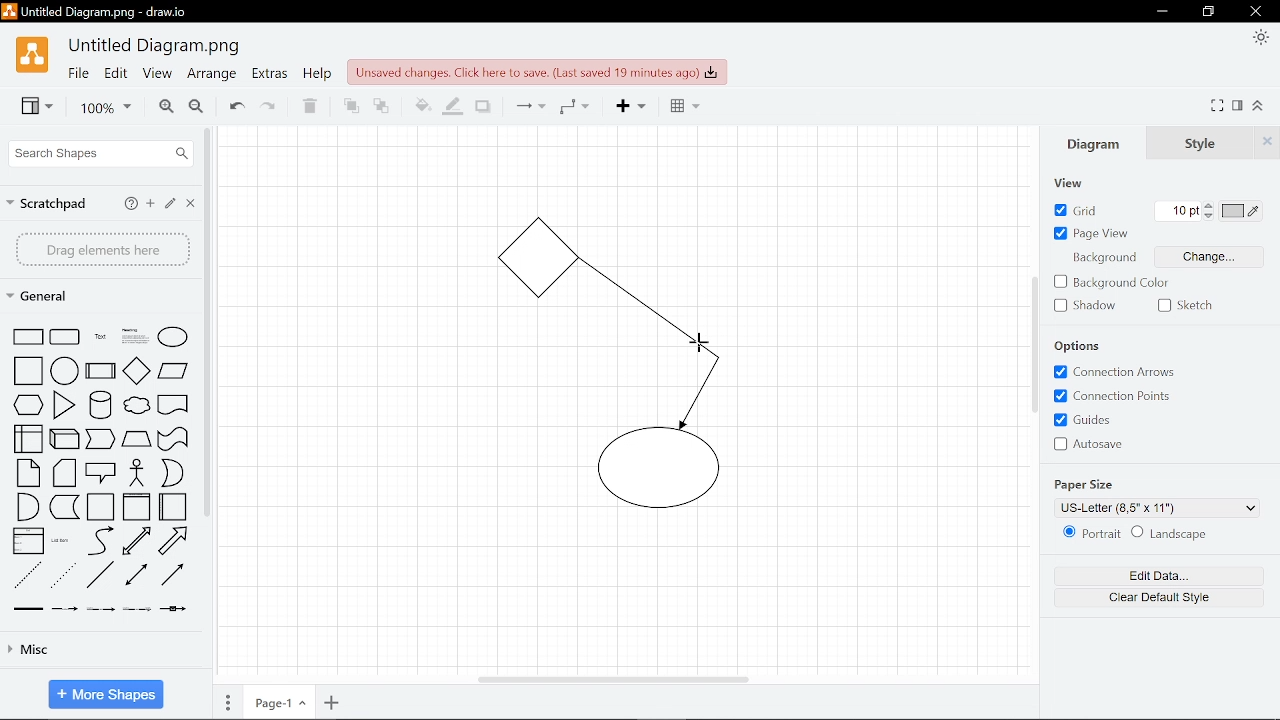 The width and height of the screenshot is (1280, 720). Describe the element at coordinates (173, 474) in the screenshot. I see `shape` at that location.